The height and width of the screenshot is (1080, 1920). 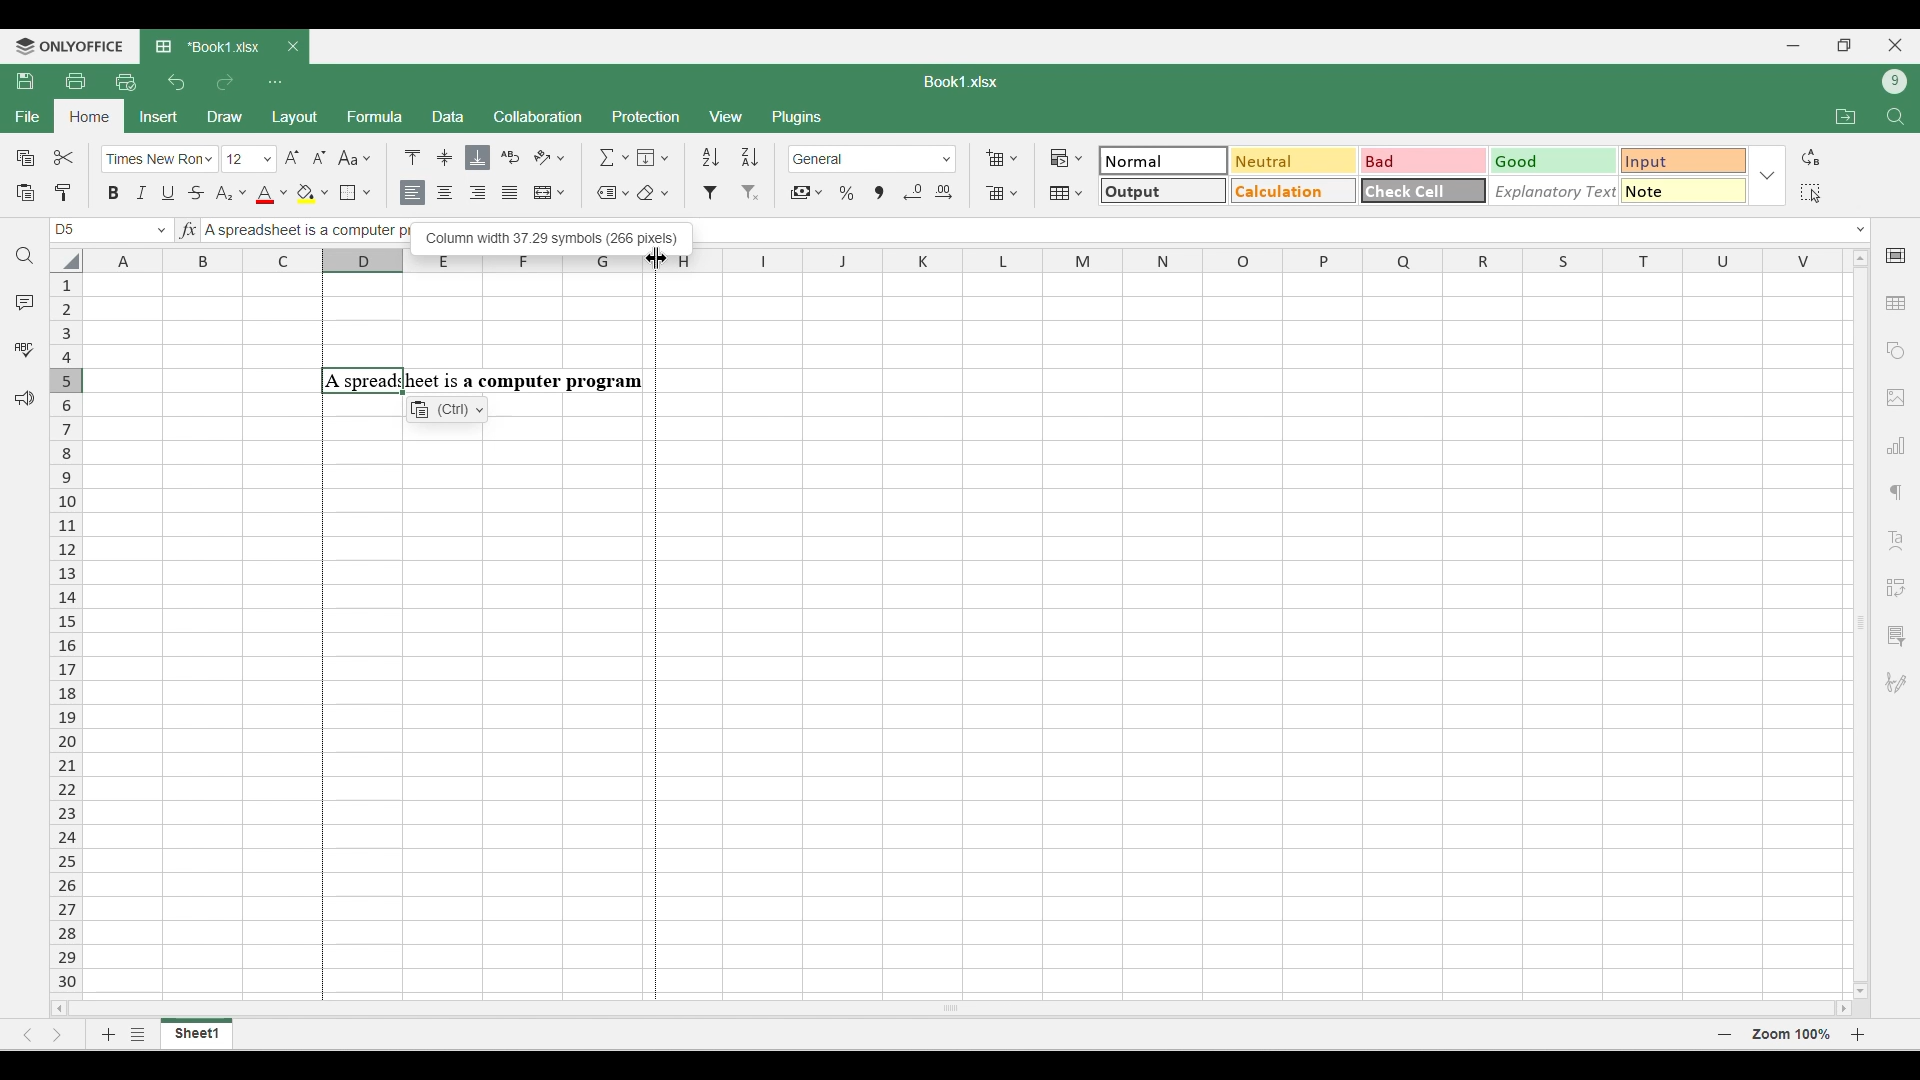 What do you see at coordinates (109, 1034) in the screenshot?
I see `Add sheets` at bounding box center [109, 1034].